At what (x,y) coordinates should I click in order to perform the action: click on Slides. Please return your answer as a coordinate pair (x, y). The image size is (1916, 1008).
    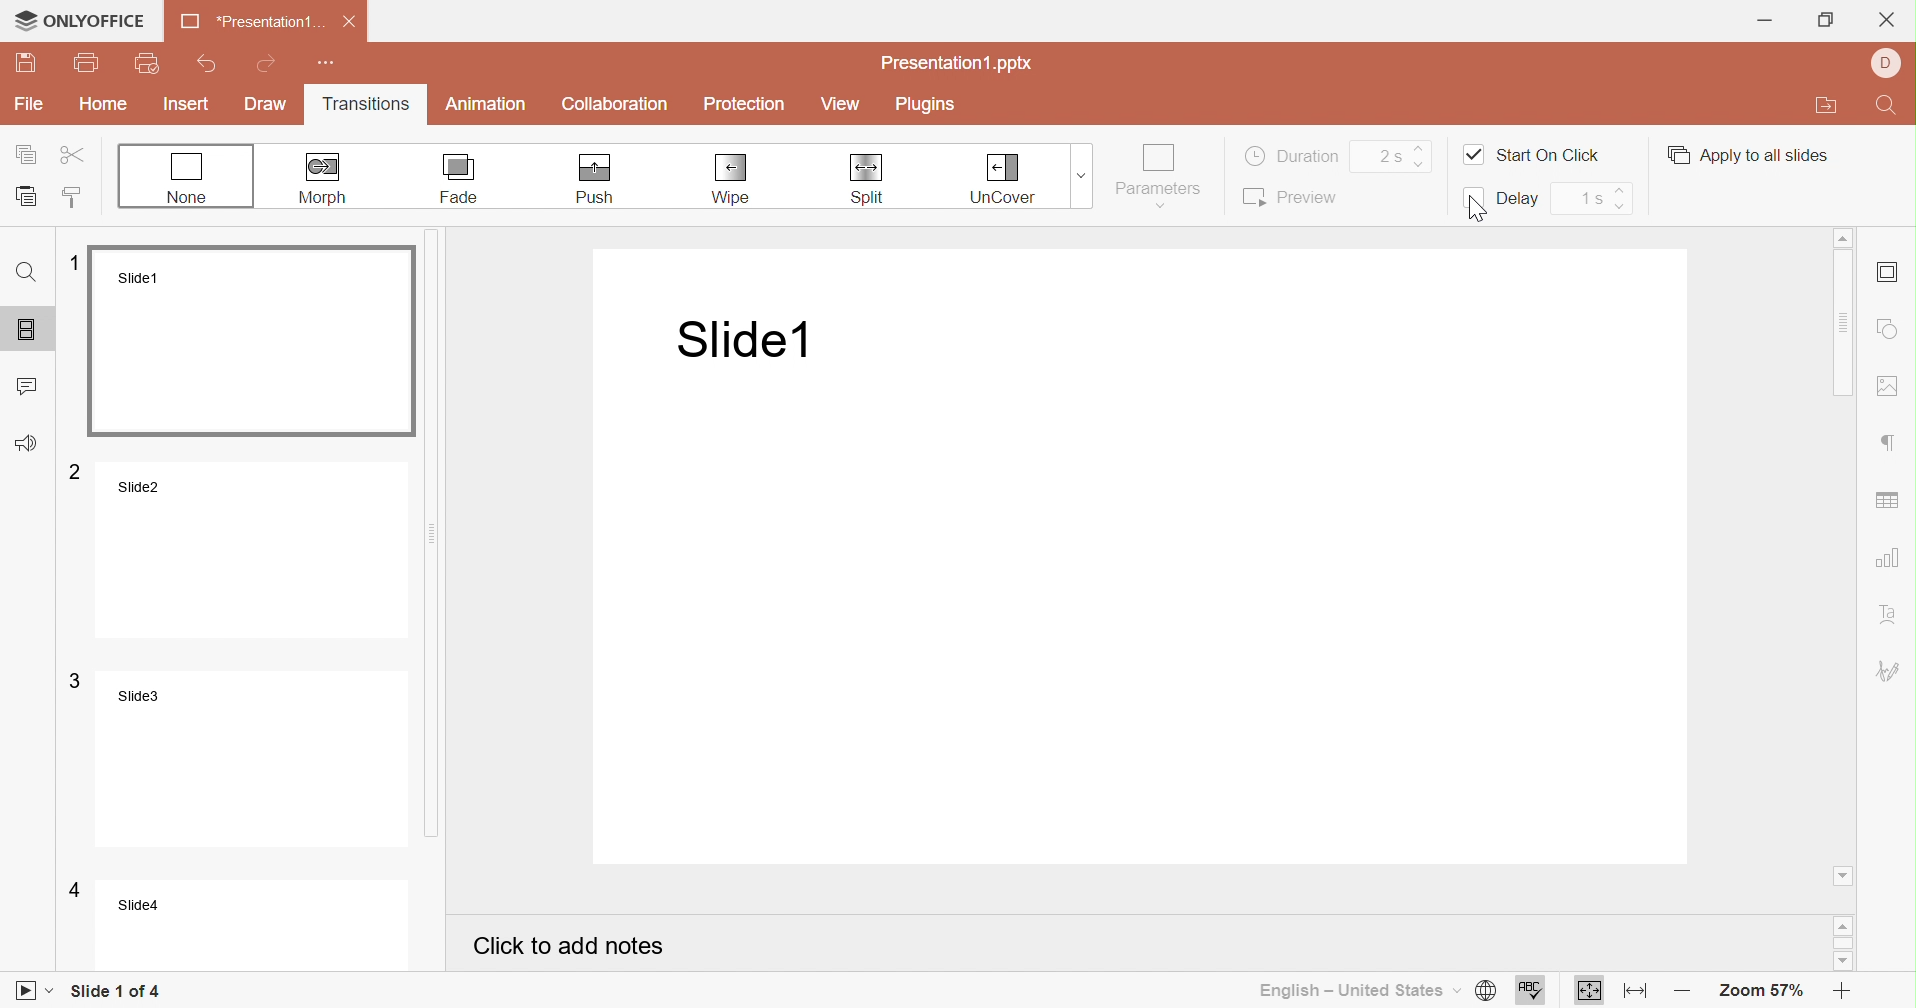
    Looking at the image, I should click on (25, 329).